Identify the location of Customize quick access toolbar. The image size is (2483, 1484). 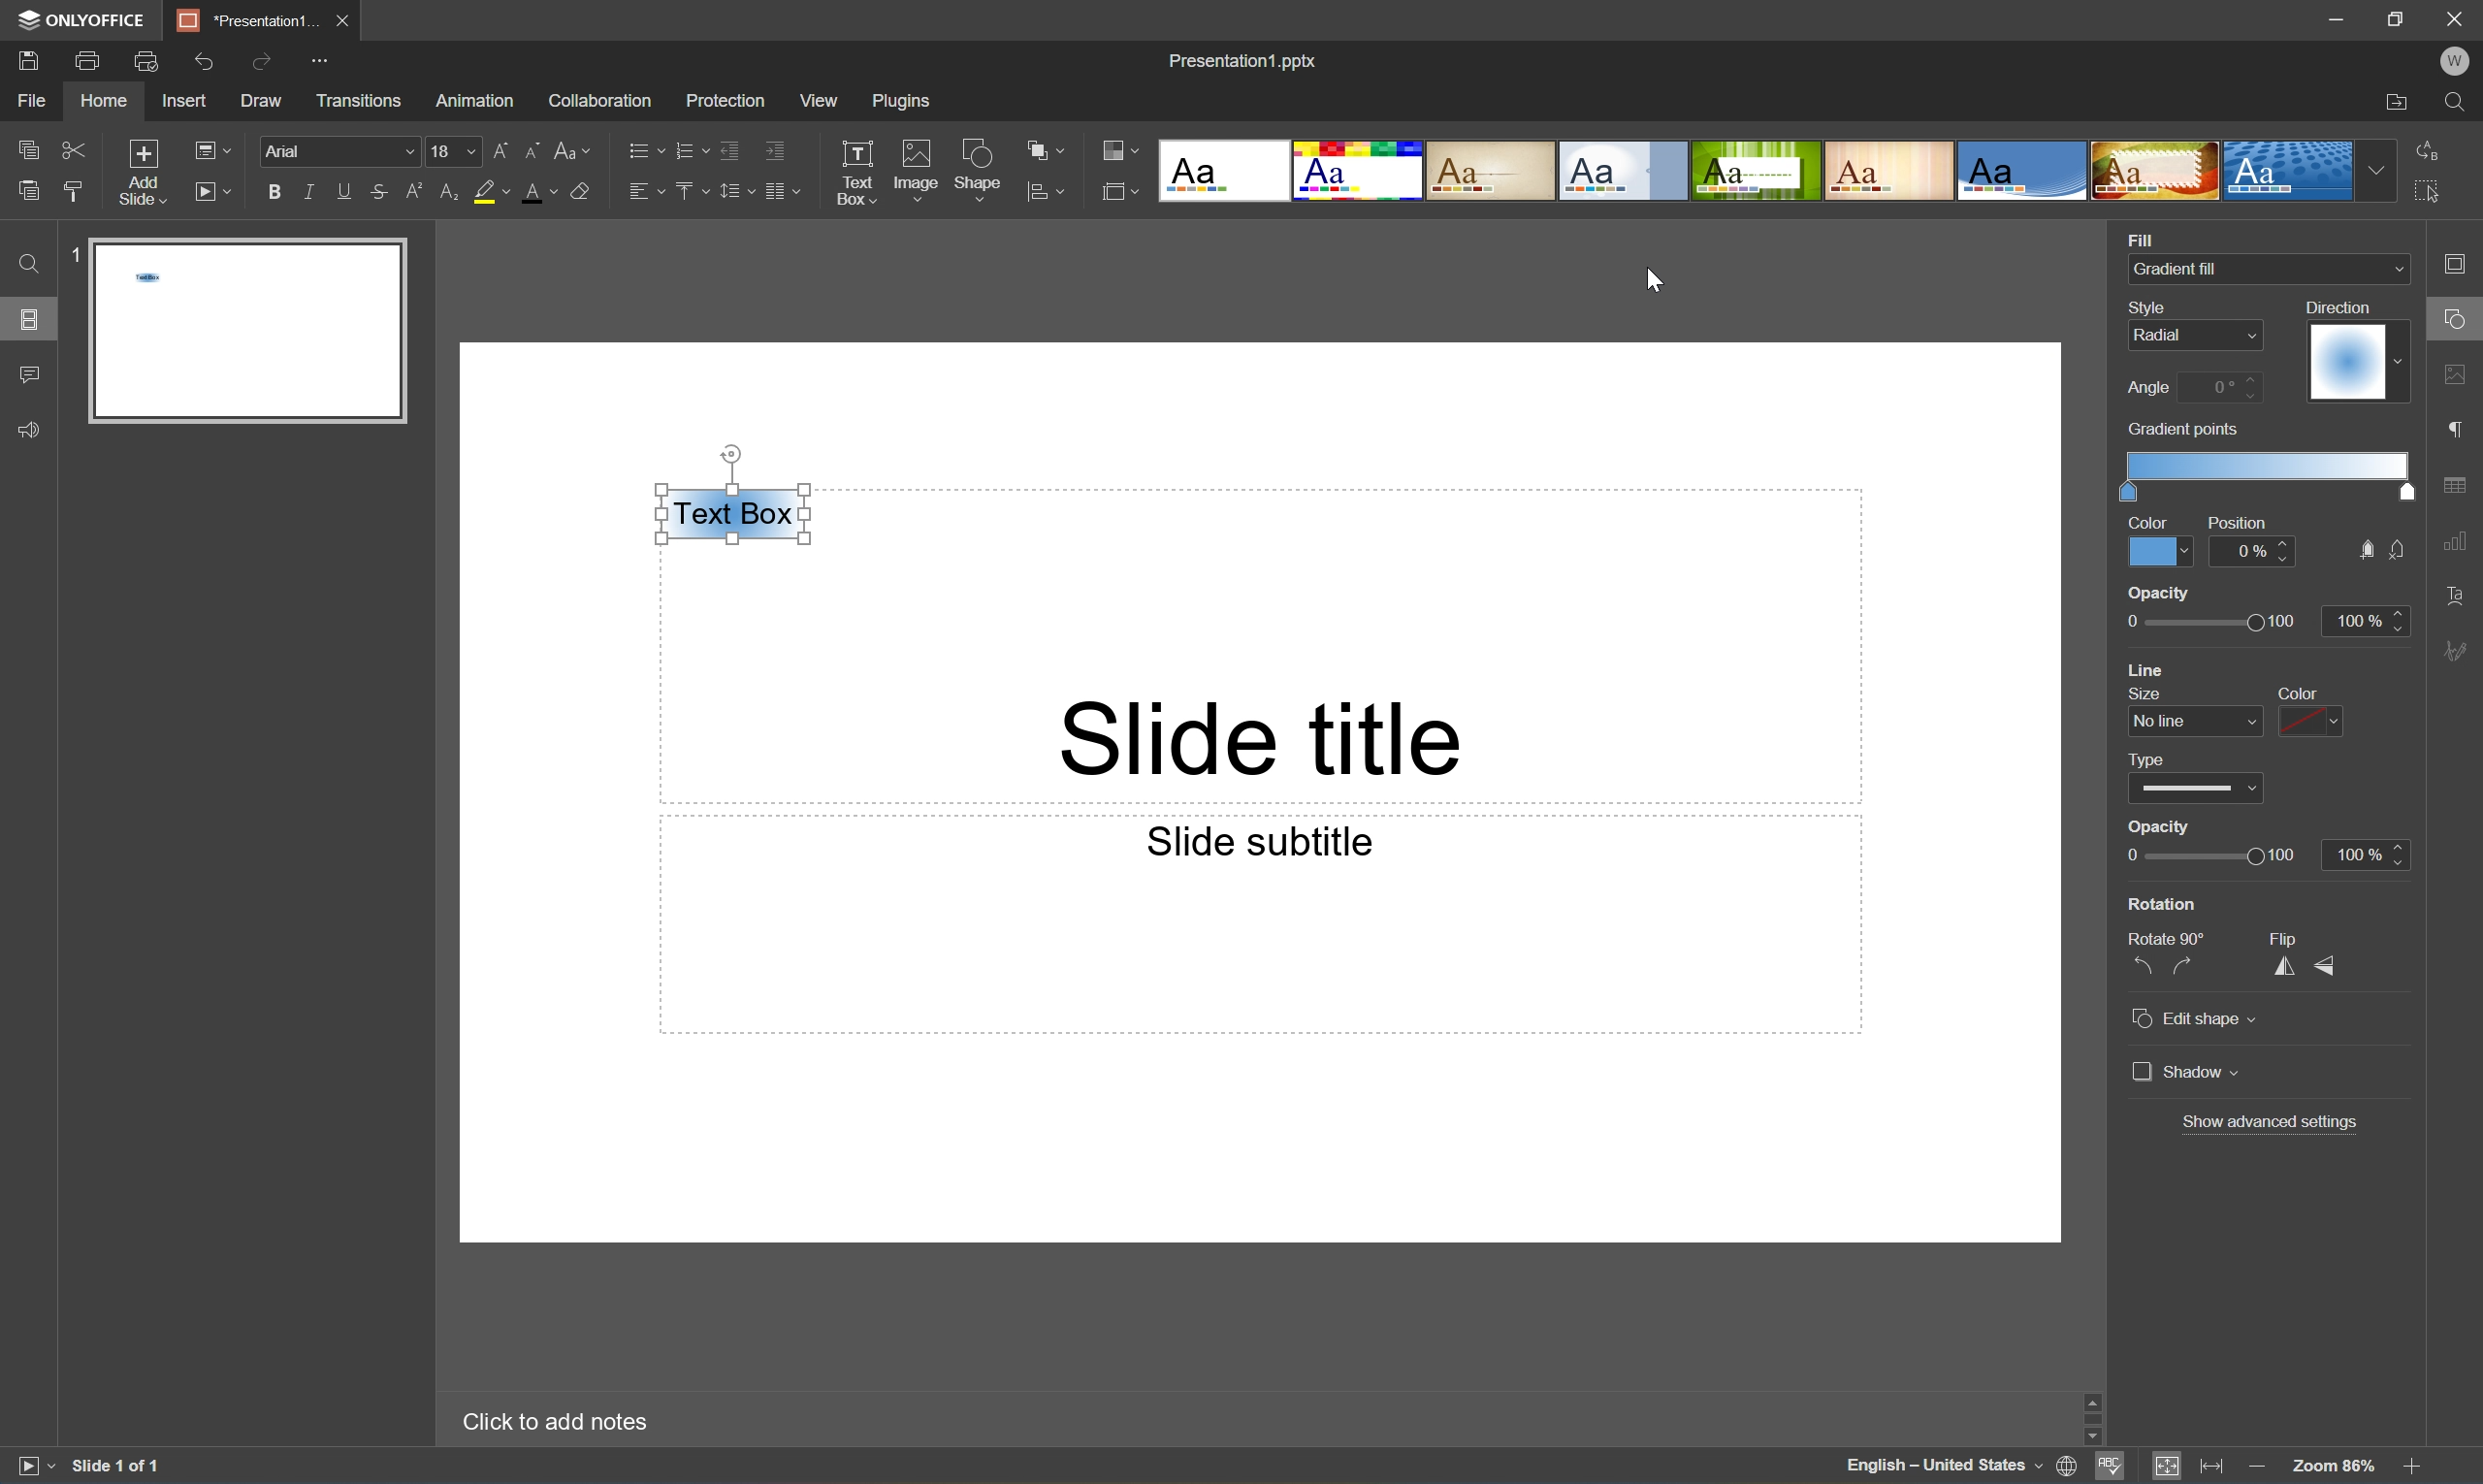
(321, 58).